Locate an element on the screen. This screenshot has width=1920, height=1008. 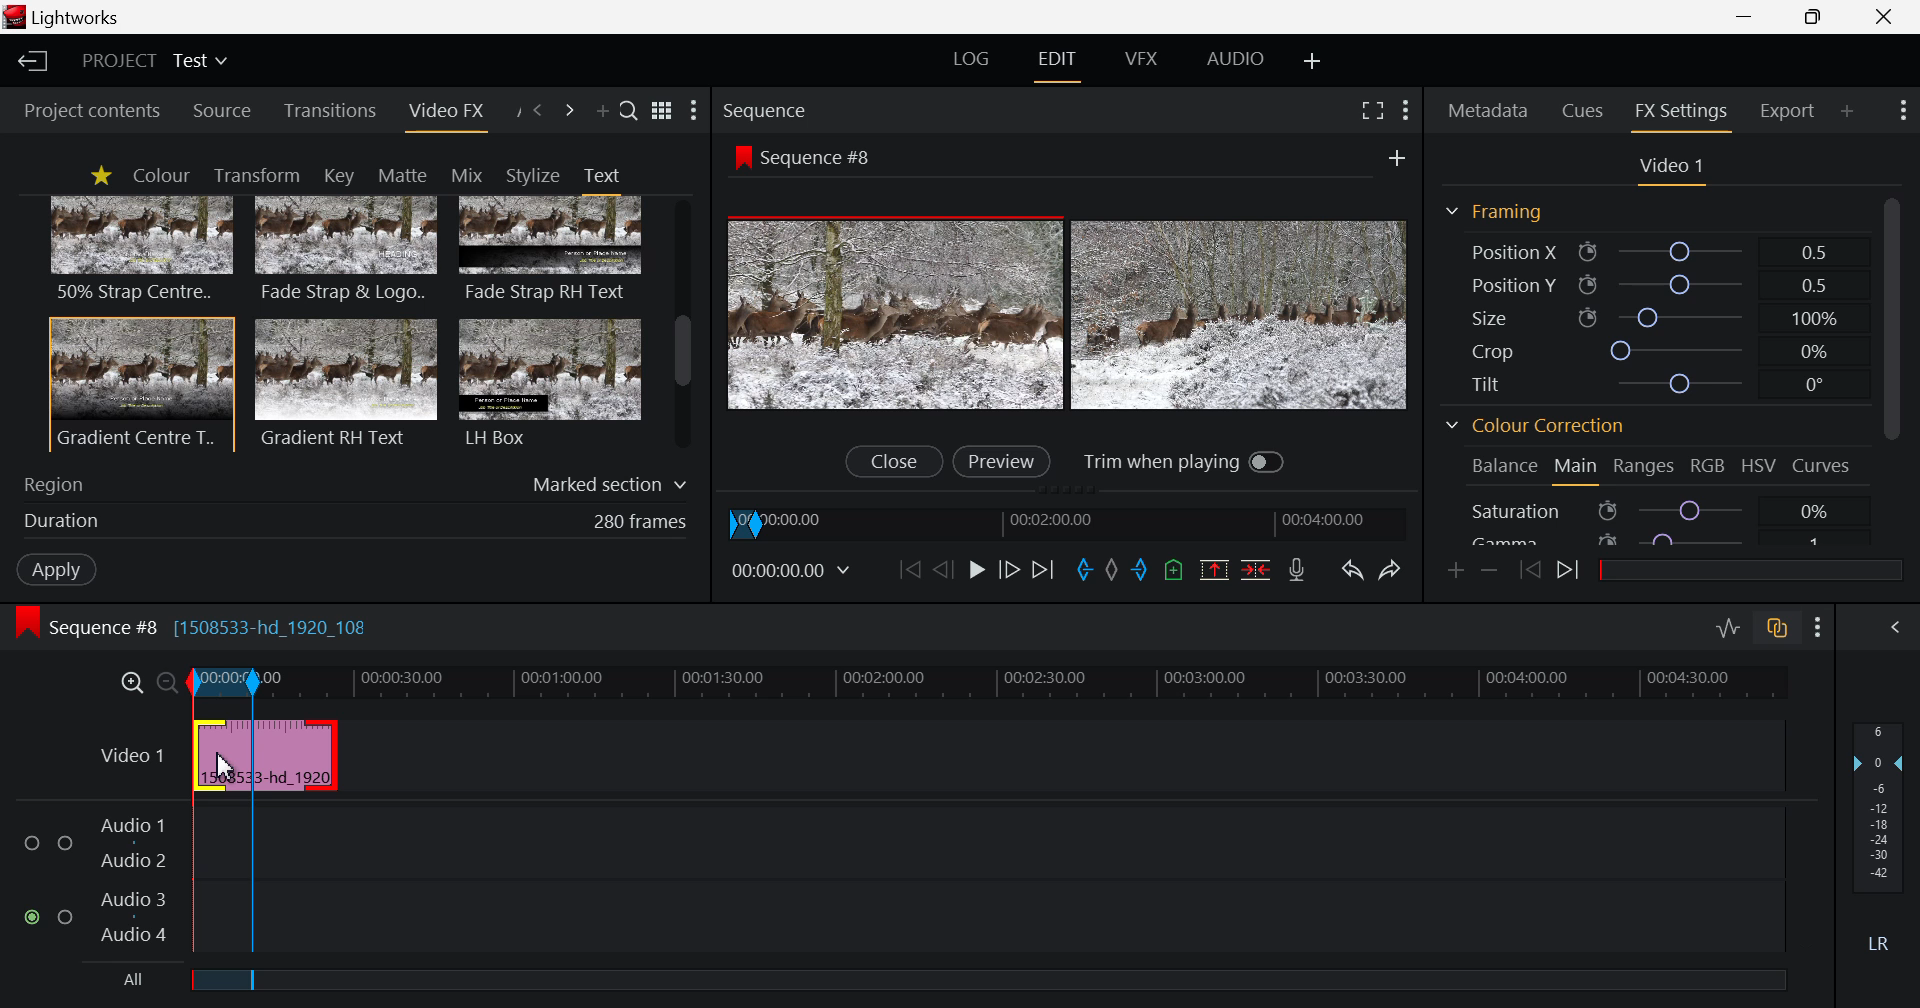
Timeline Zoom In is located at coordinates (132, 680).